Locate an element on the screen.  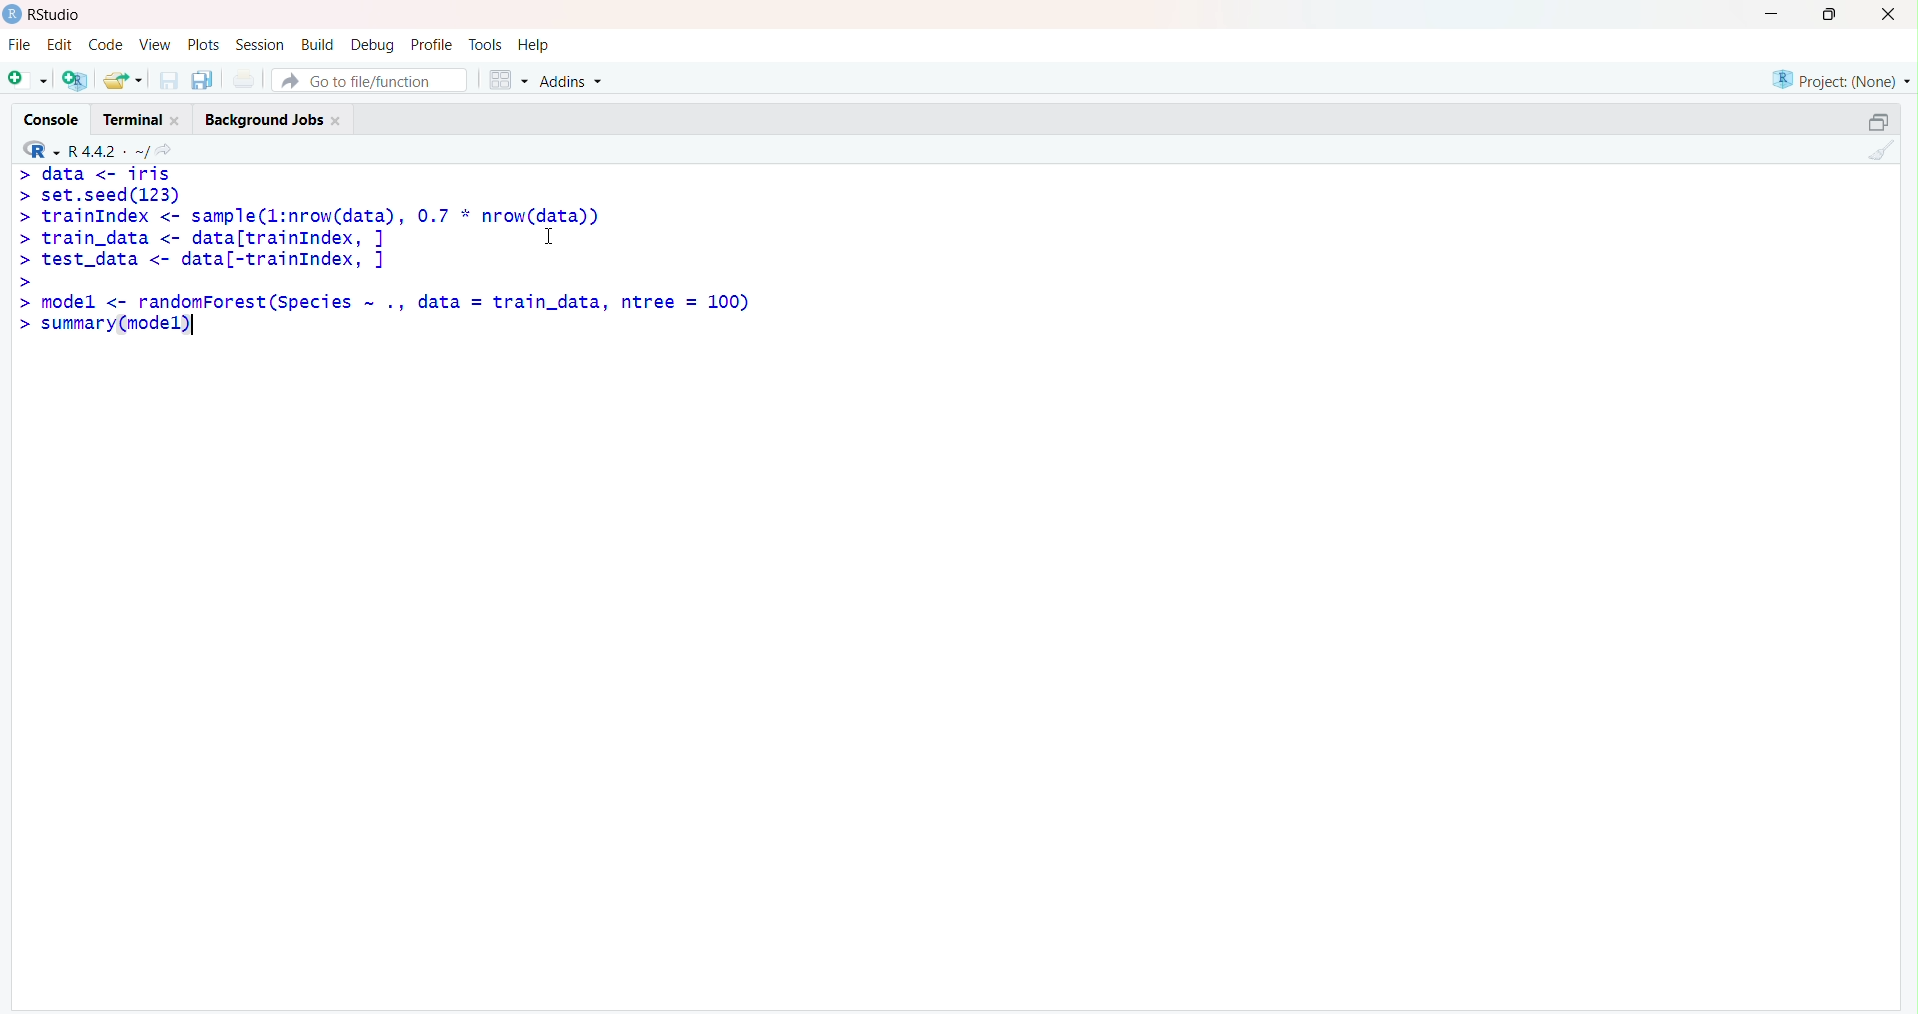
RStudio logo is located at coordinates (37, 148).